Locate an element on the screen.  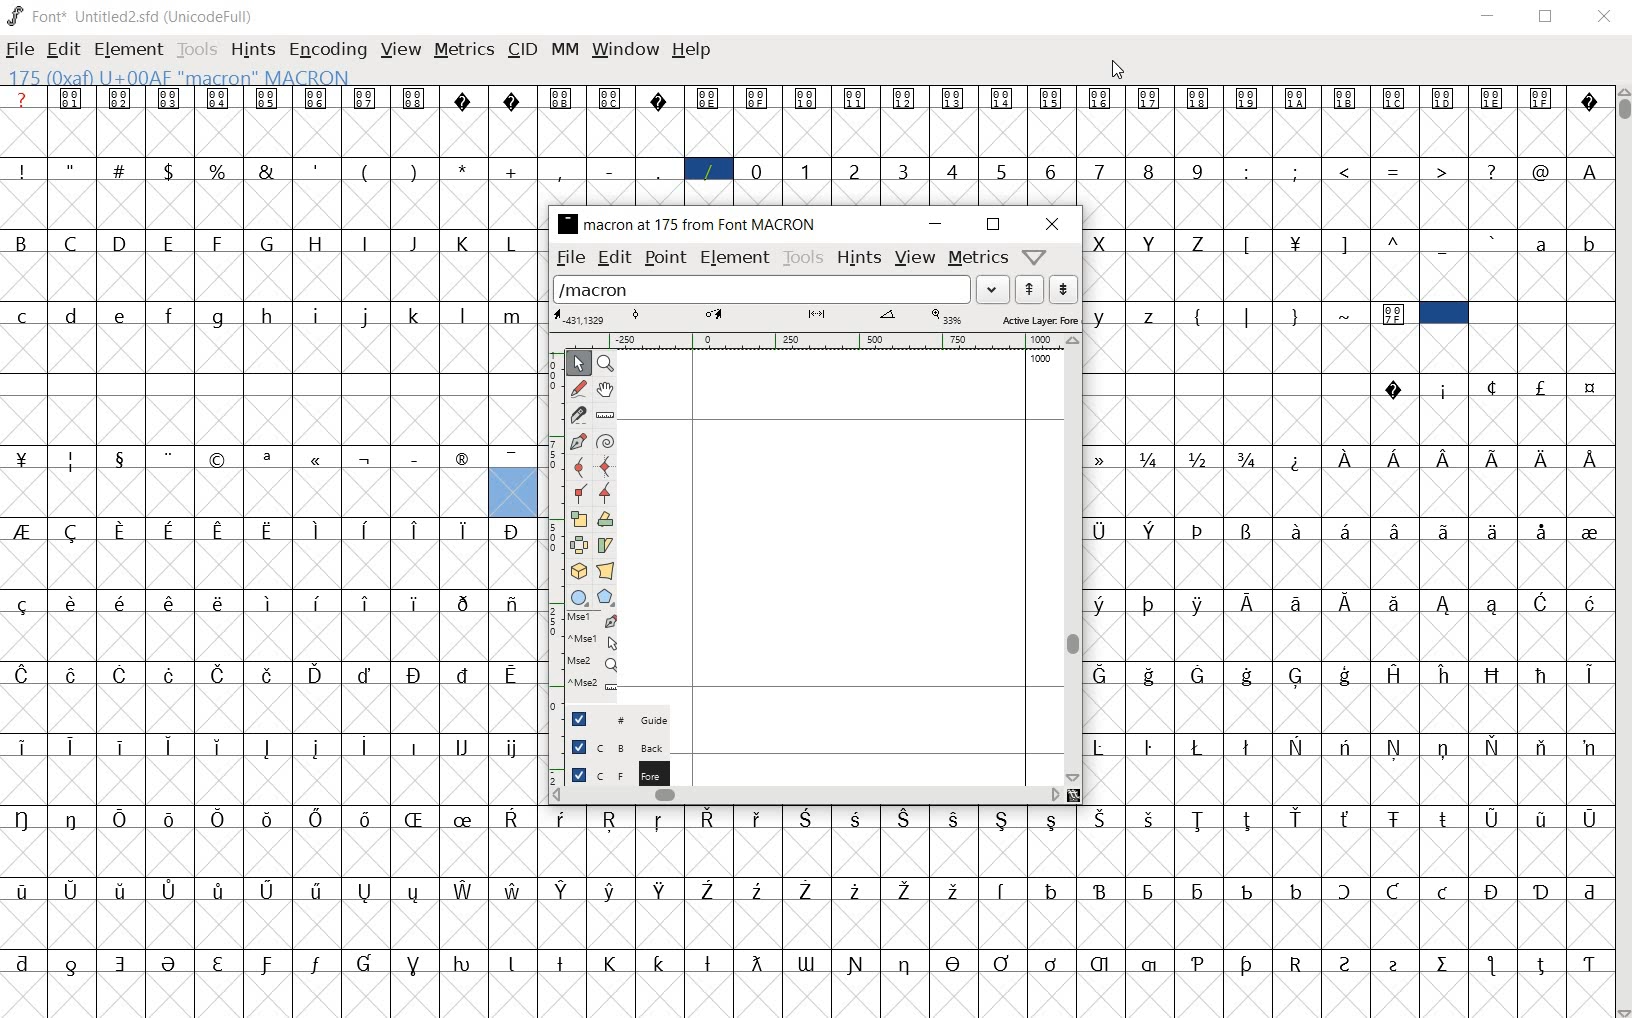
Mouse left button + Ctrl is located at coordinates (595, 643).